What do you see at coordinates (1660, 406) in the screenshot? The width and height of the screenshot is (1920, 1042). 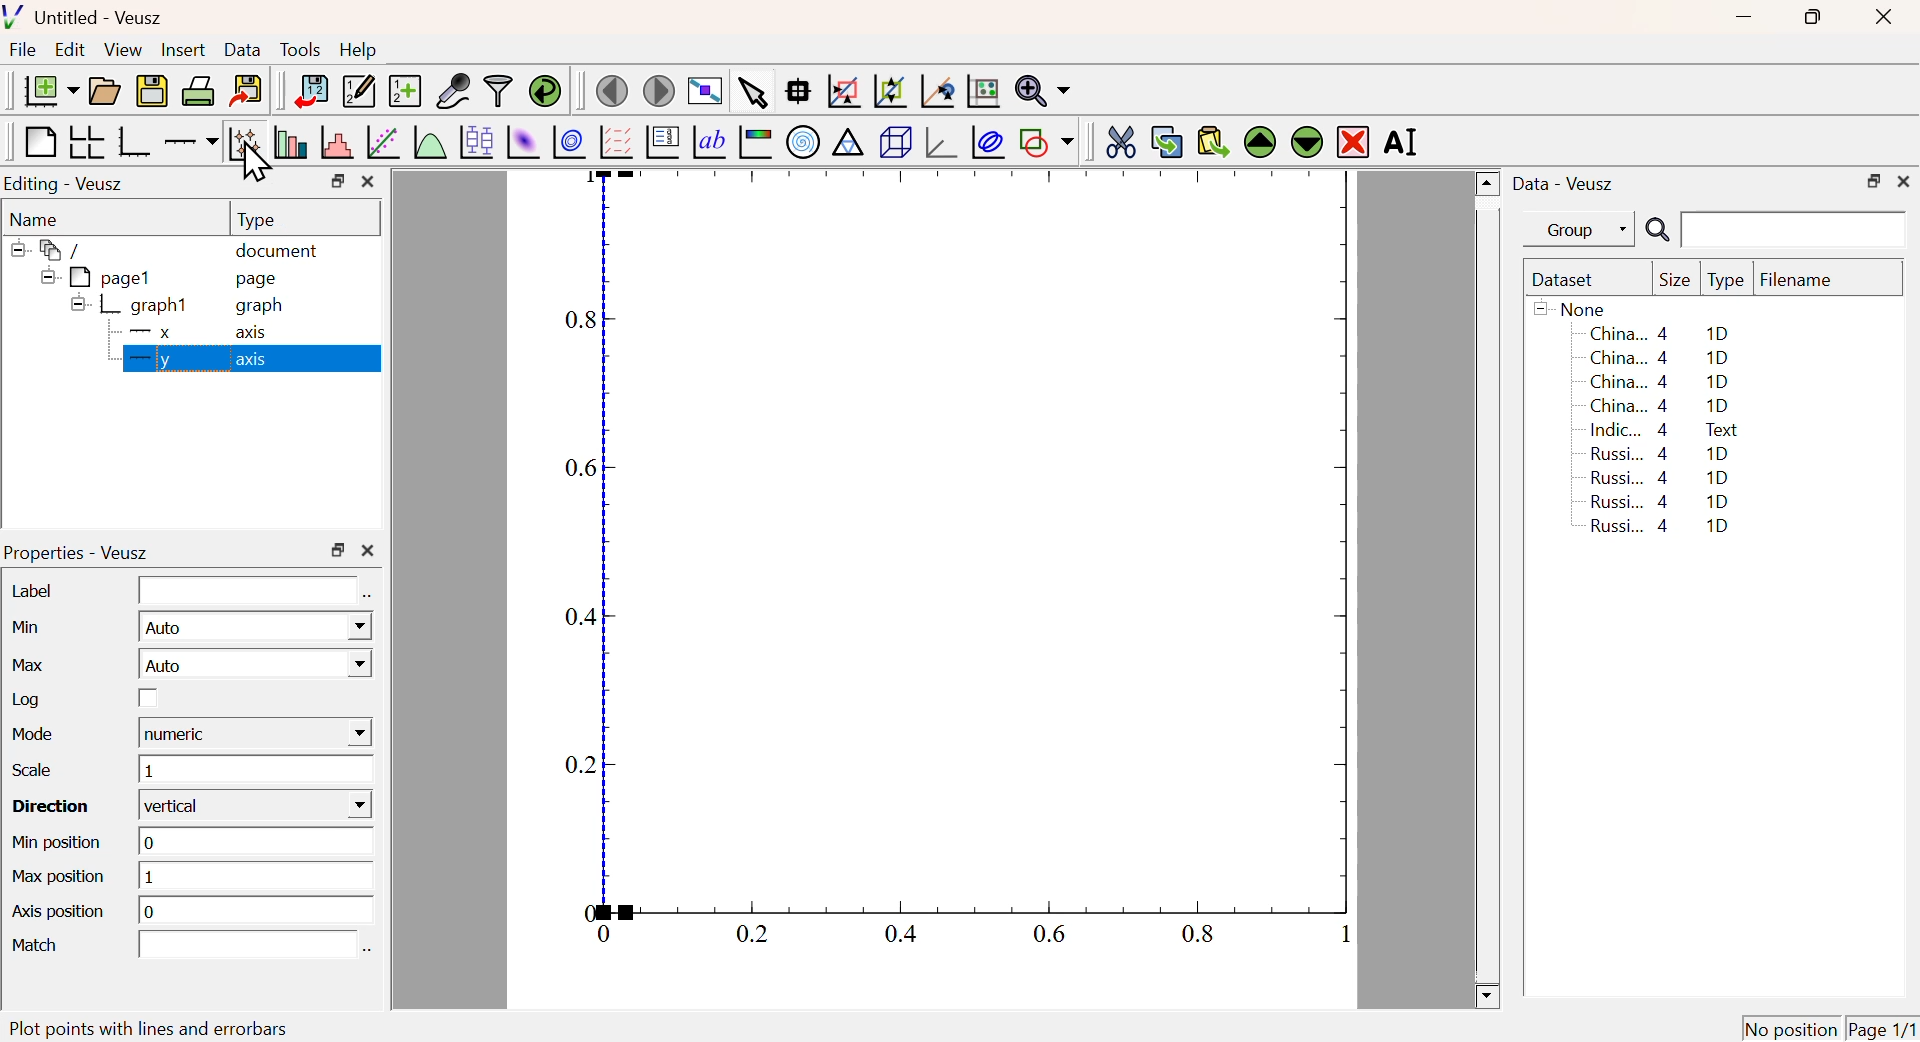 I see `China... 4 1D` at bounding box center [1660, 406].